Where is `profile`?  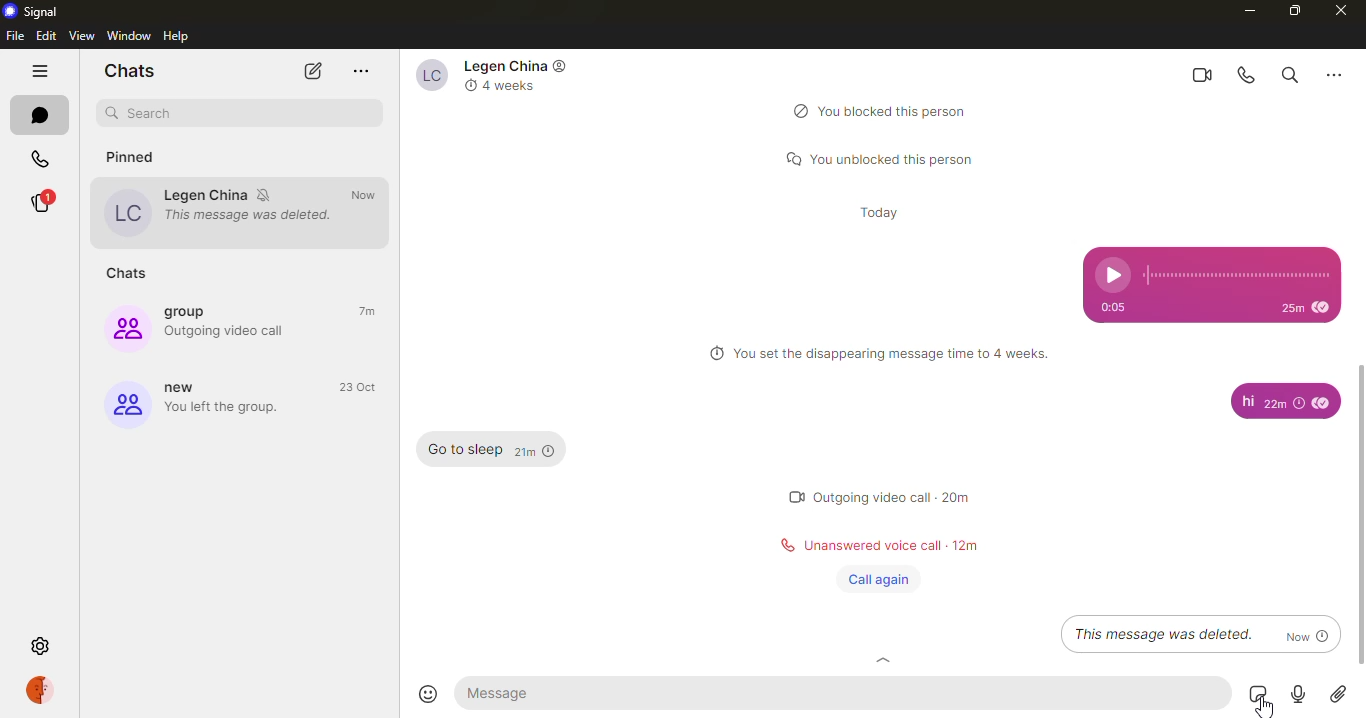 profile is located at coordinates (43, 689).